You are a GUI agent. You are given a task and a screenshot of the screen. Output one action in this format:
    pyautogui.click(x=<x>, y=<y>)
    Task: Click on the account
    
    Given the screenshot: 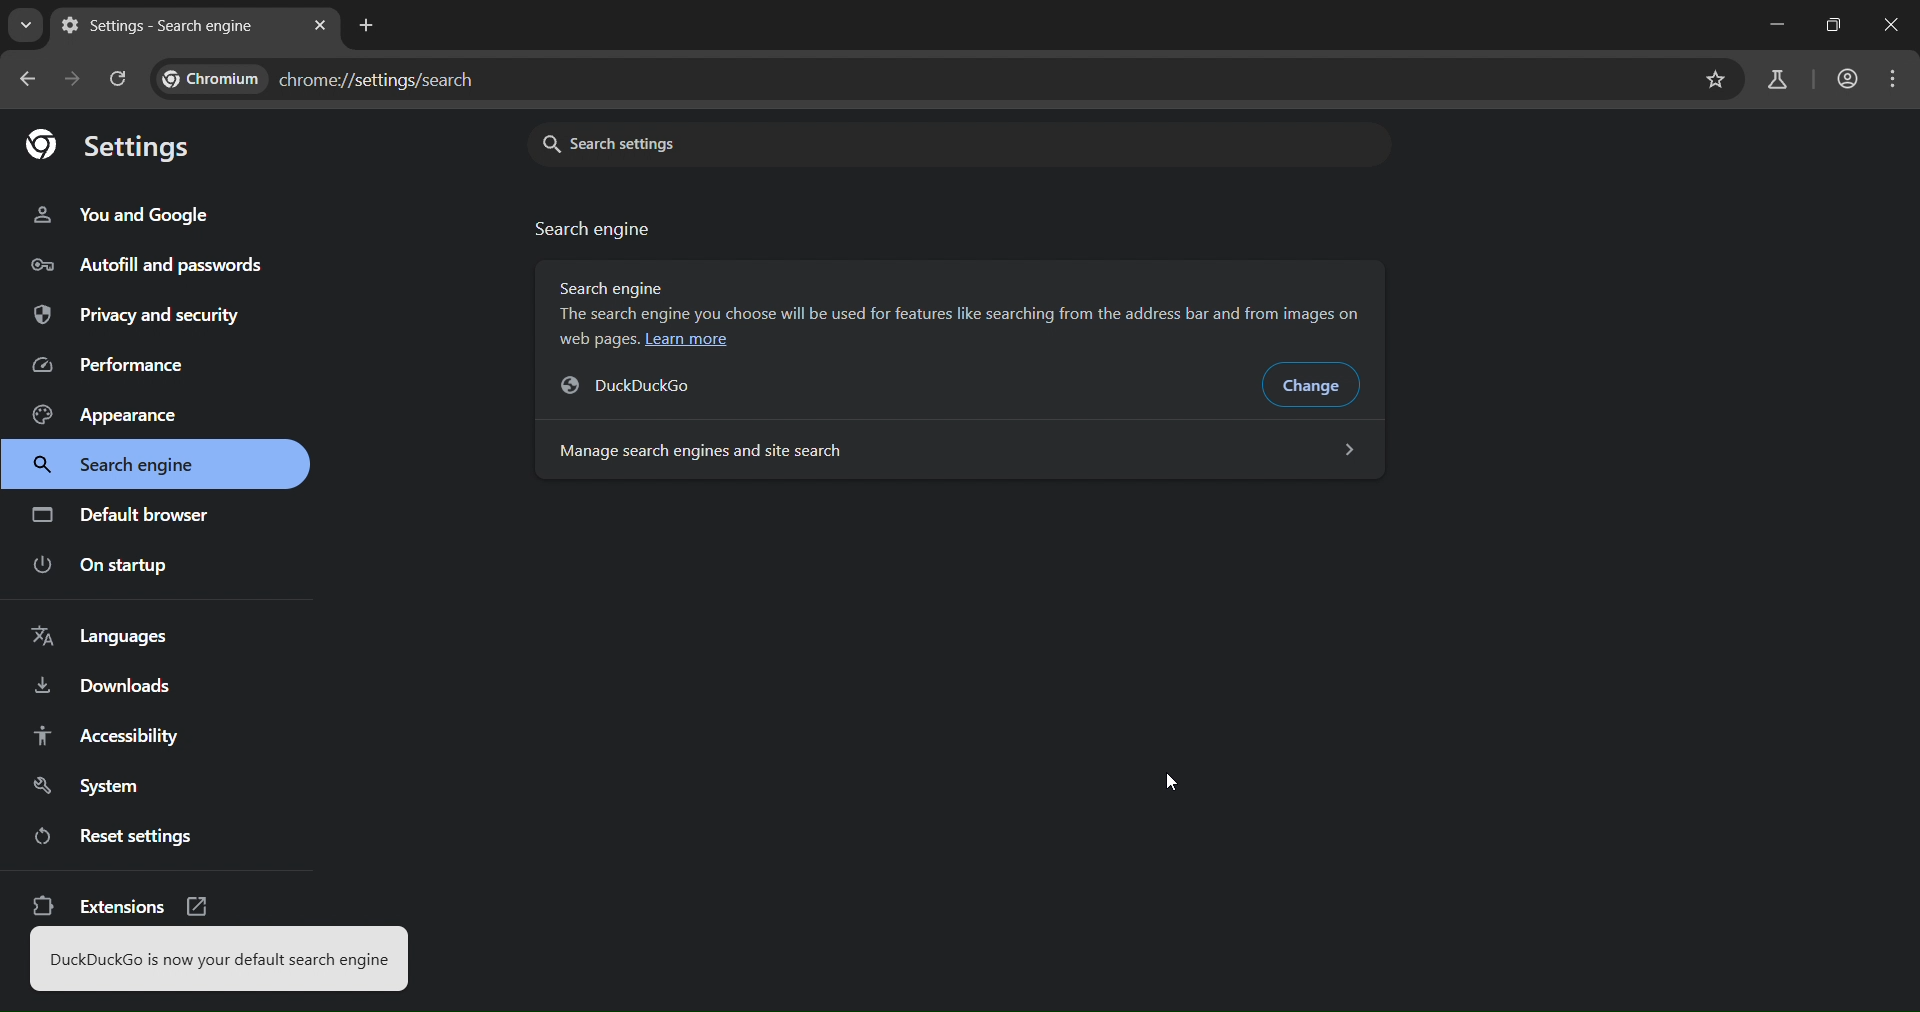 What is the action you would take?
    pyautogui.click(x=1848, y=82)
    